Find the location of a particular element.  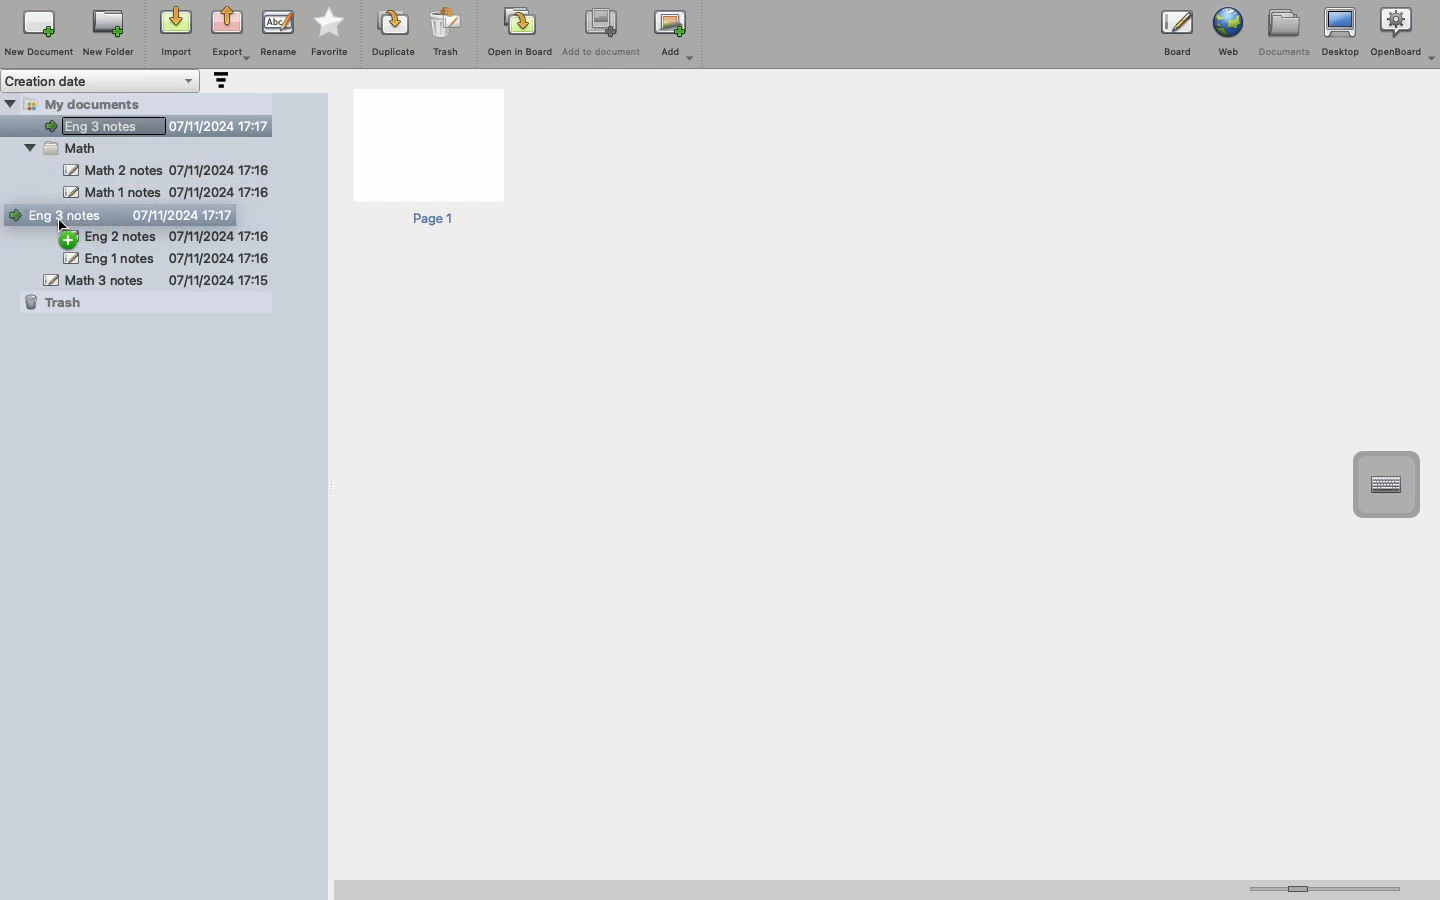

Trash is located at coordinates (57, 303).